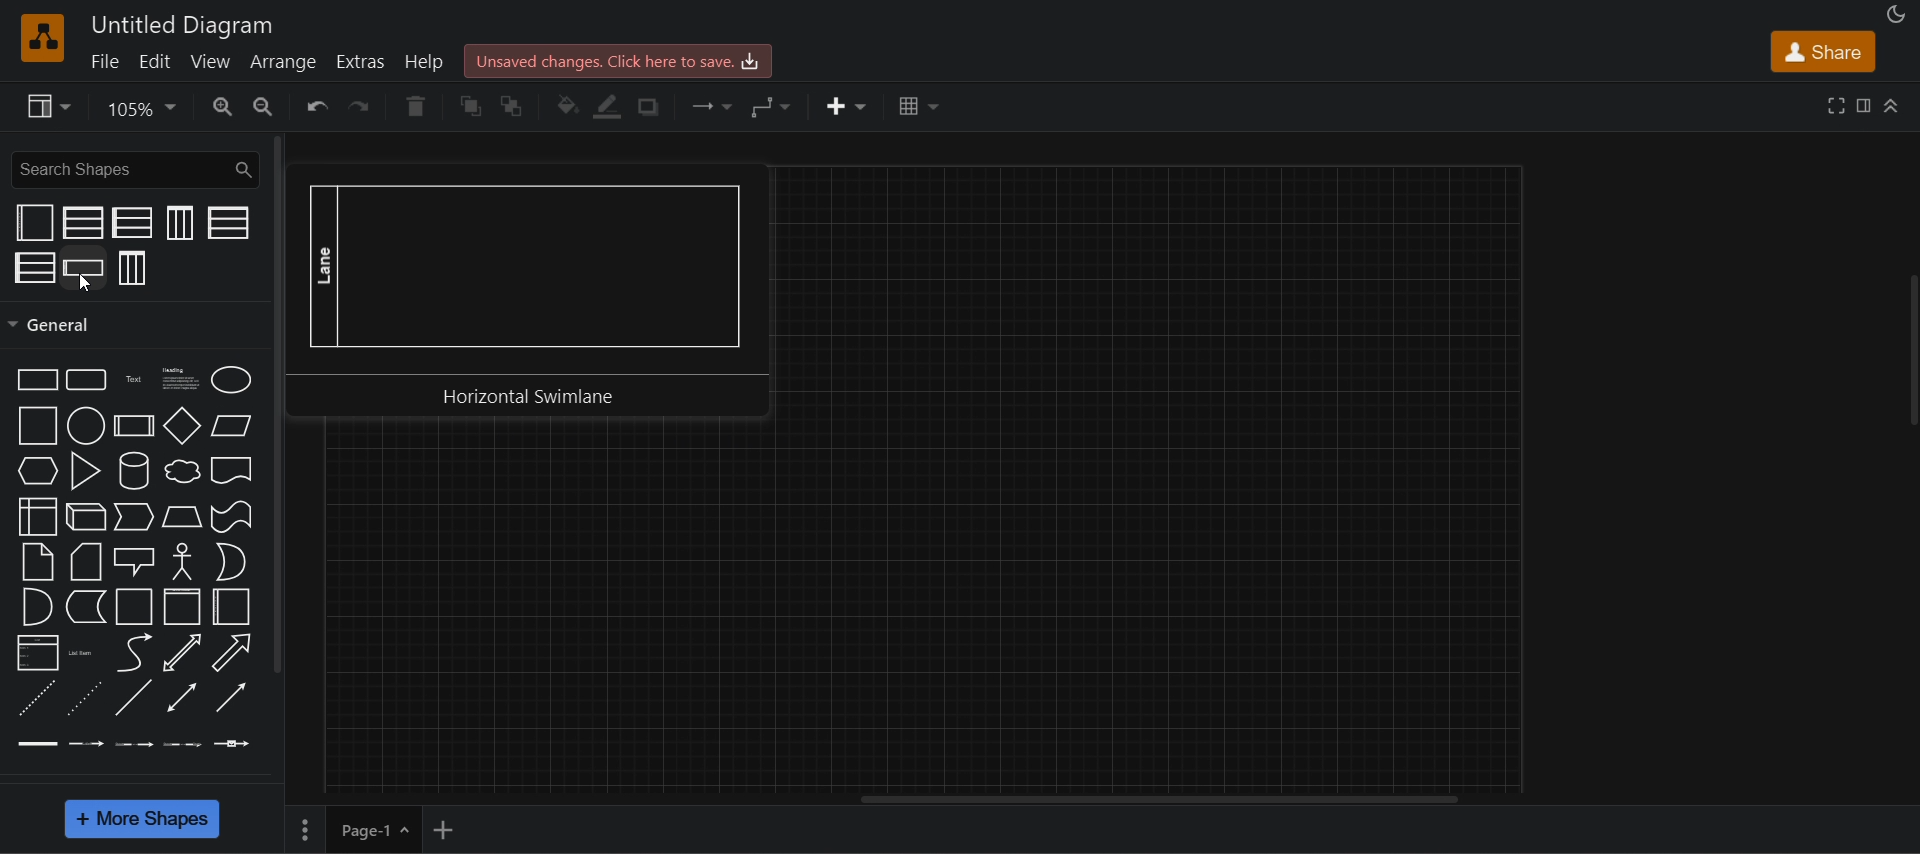  What do you see at coordinates (85, 608) in the screenshot?
I see `data storage` at bounding box center [85, 608].